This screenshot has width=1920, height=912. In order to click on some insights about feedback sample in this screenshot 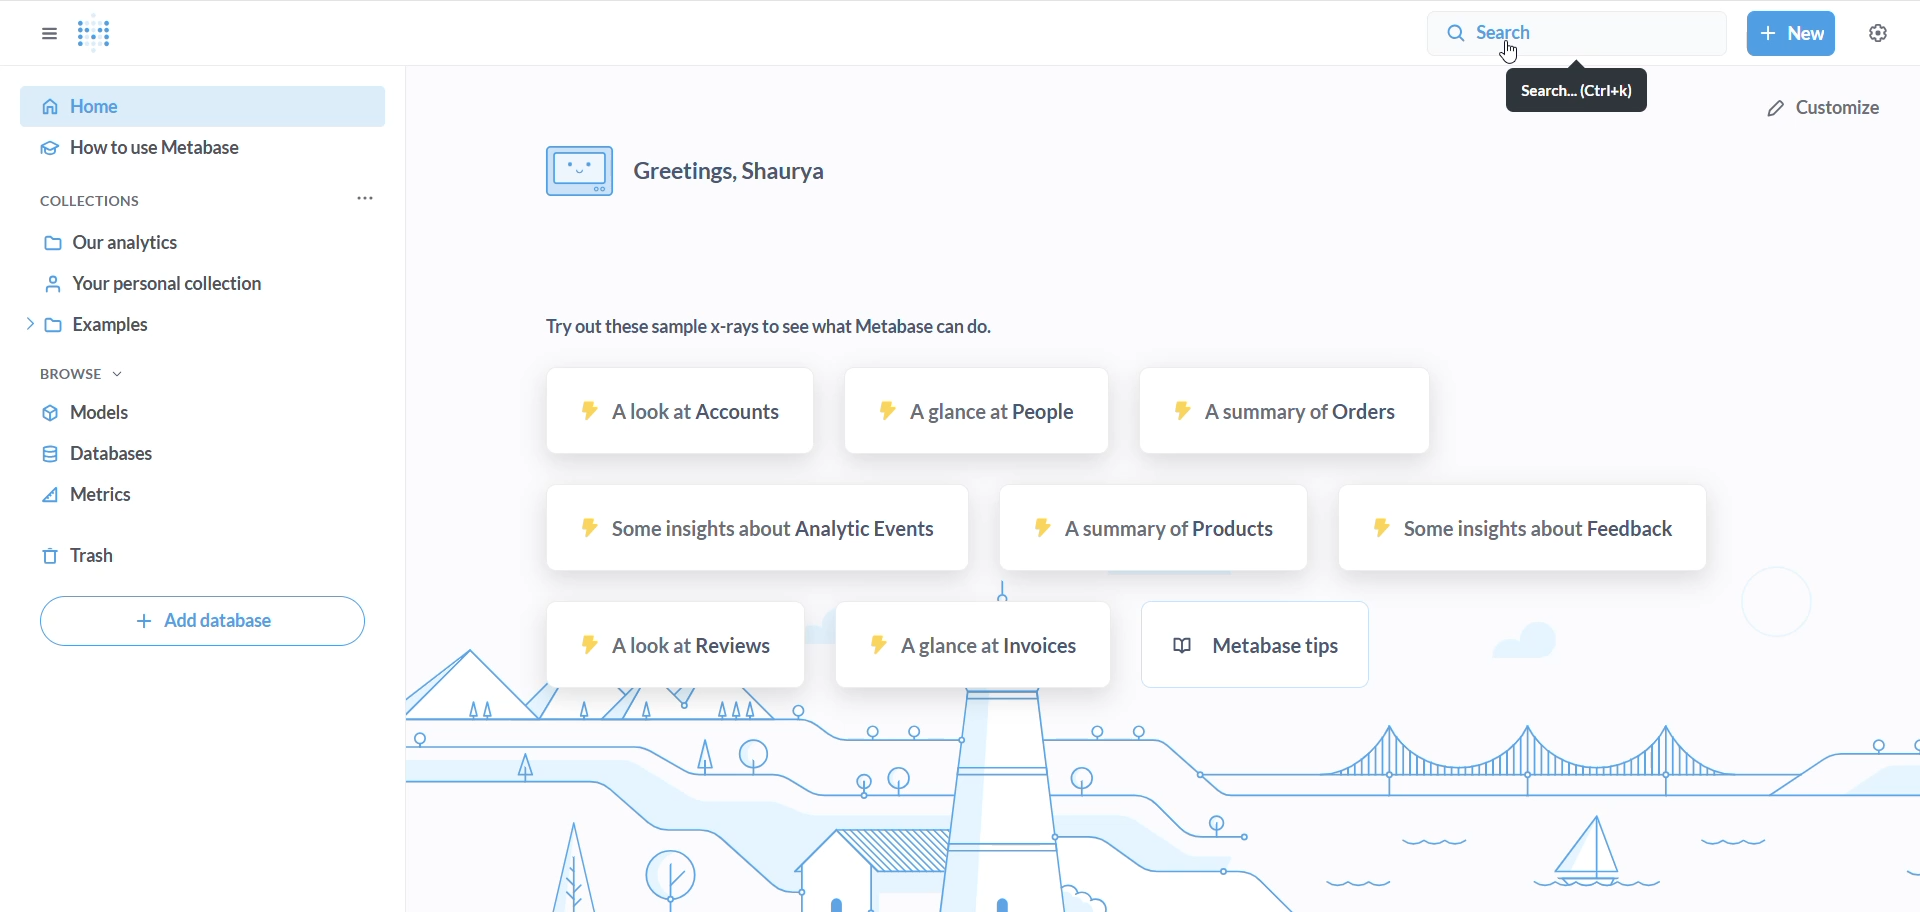, I will do `click(1519, 532)`.